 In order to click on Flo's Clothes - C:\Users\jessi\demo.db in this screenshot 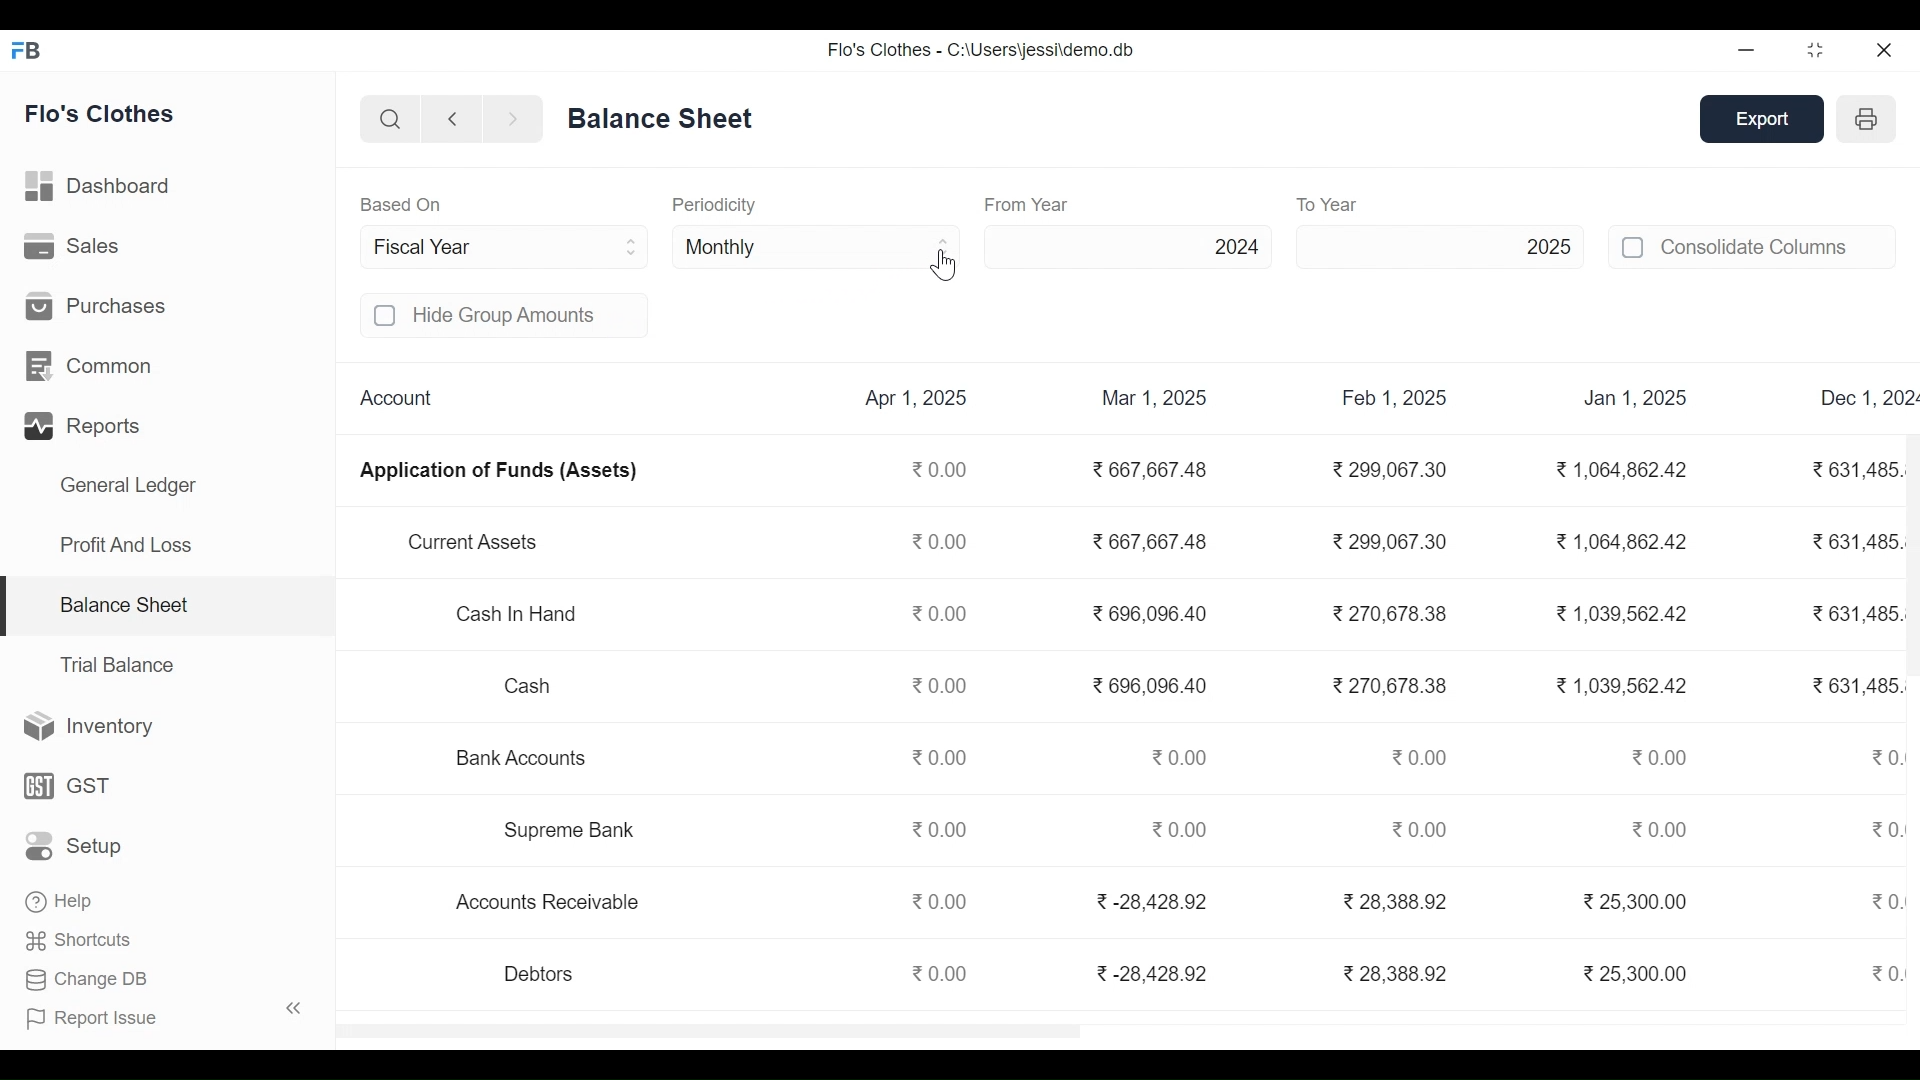, I will do `click(980, 50)`.